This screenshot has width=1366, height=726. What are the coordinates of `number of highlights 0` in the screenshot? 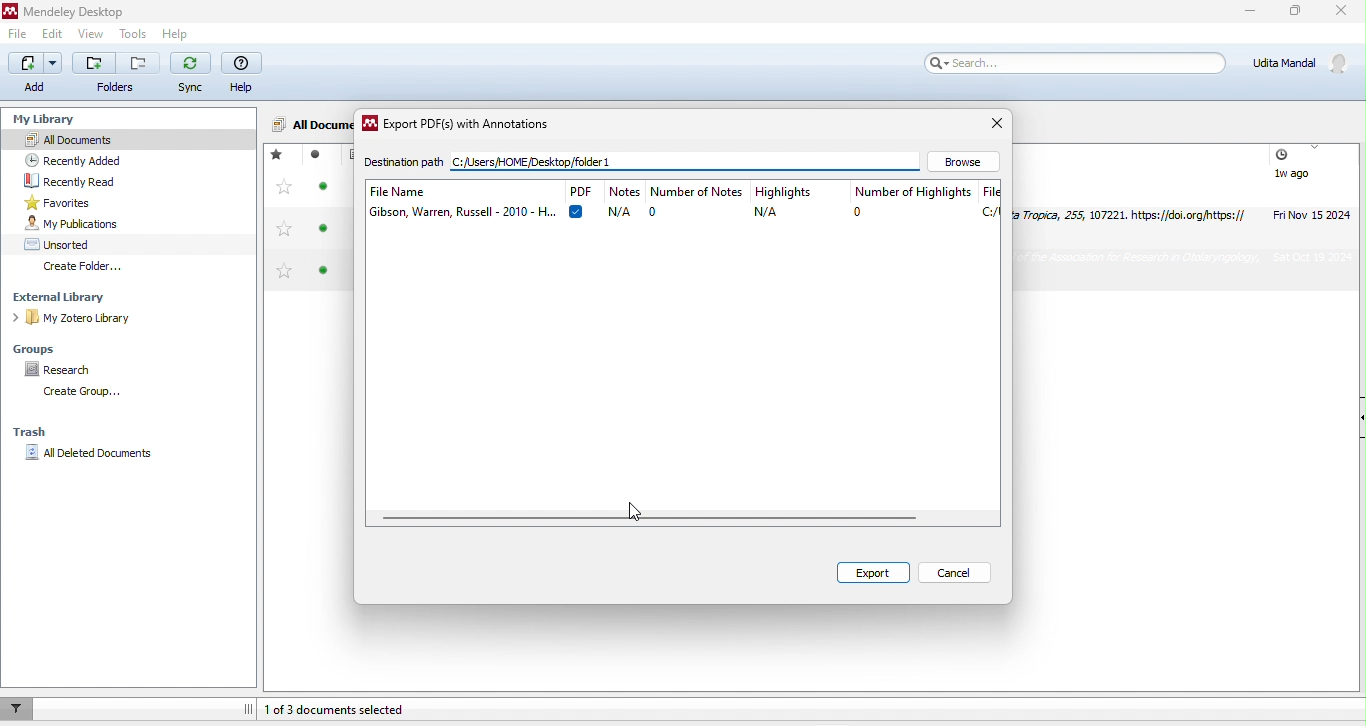 It's located at (912, 201).